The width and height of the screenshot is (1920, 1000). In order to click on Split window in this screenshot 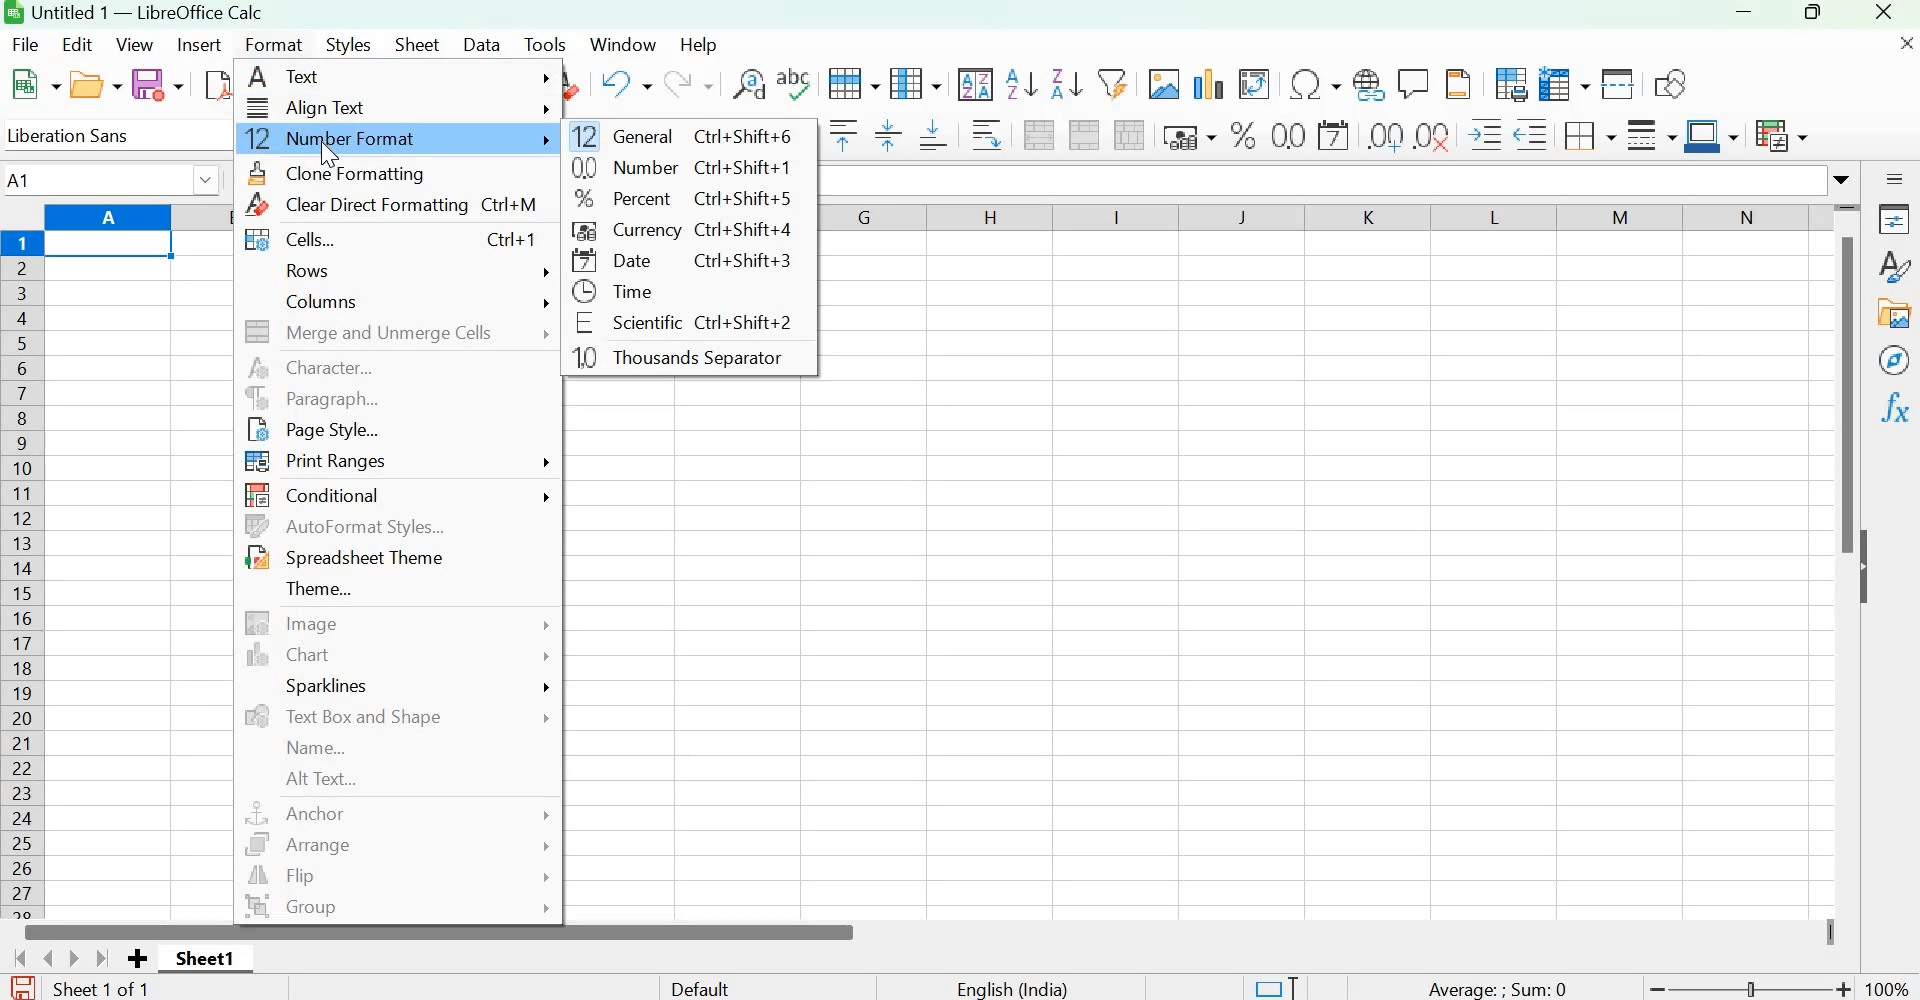, I will do `click(1617, 85)`.